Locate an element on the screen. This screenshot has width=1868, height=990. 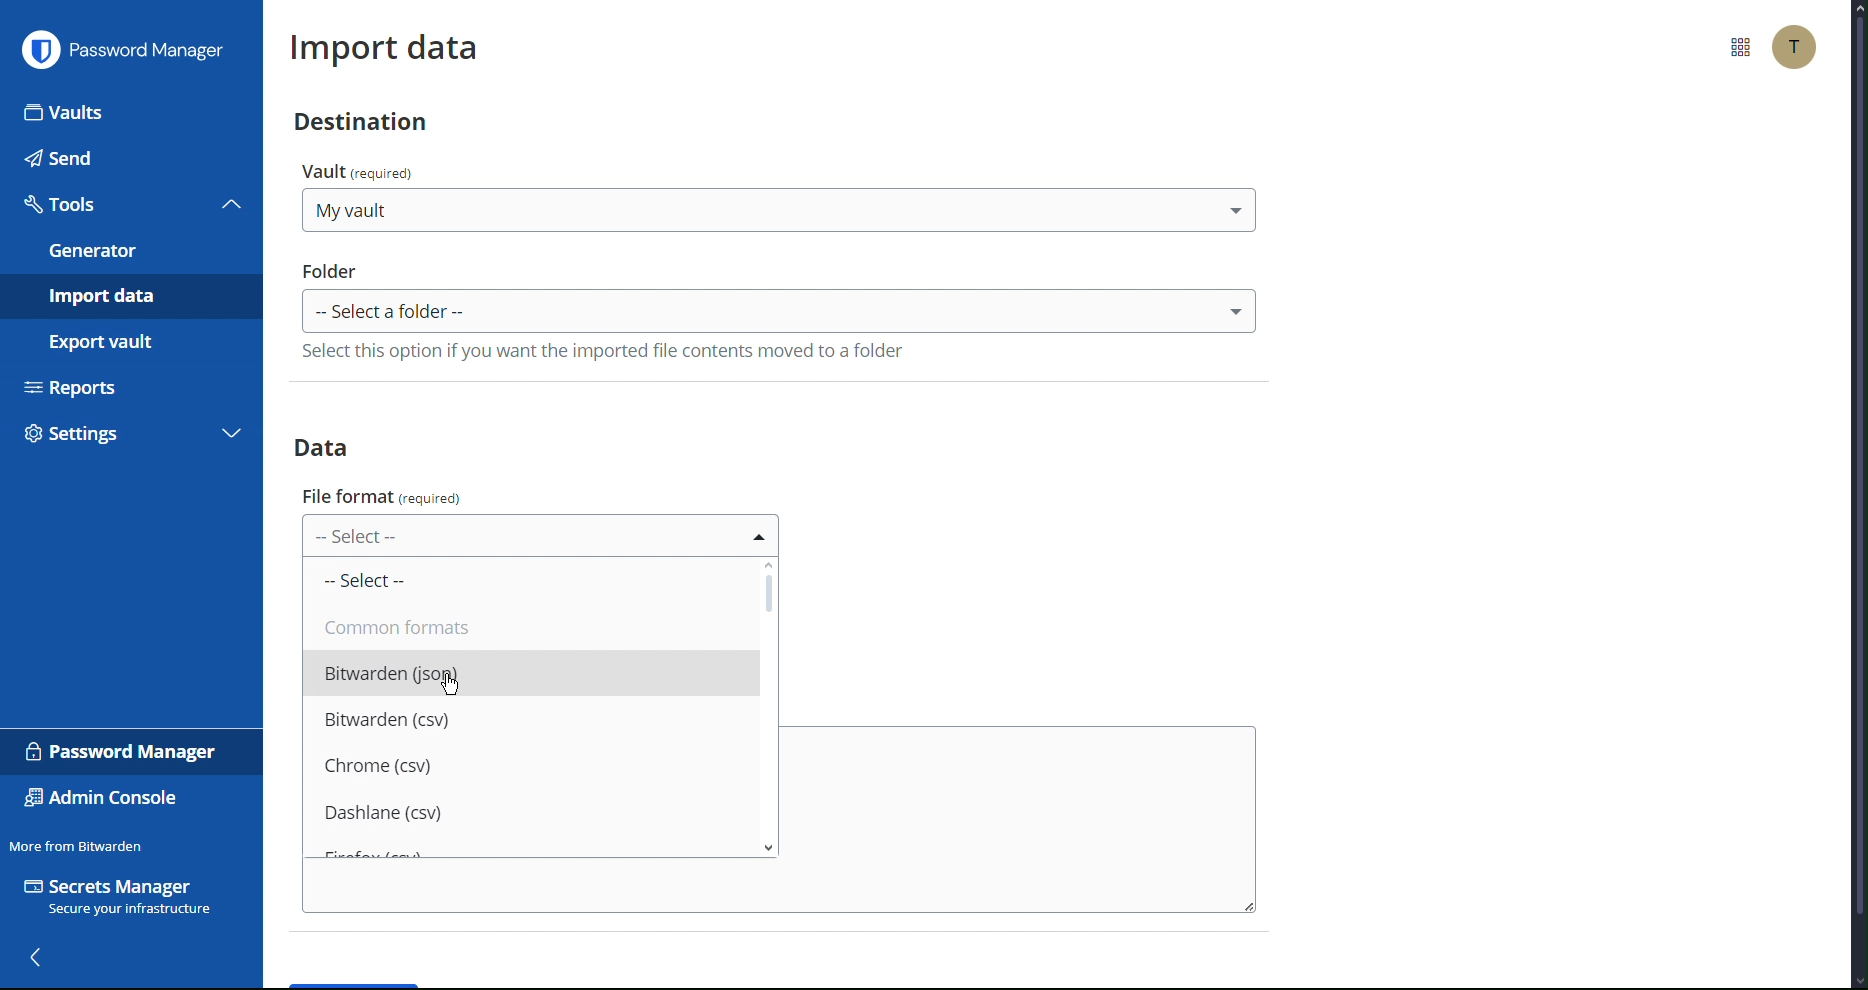
Settings is located at coordinates (107, 438).